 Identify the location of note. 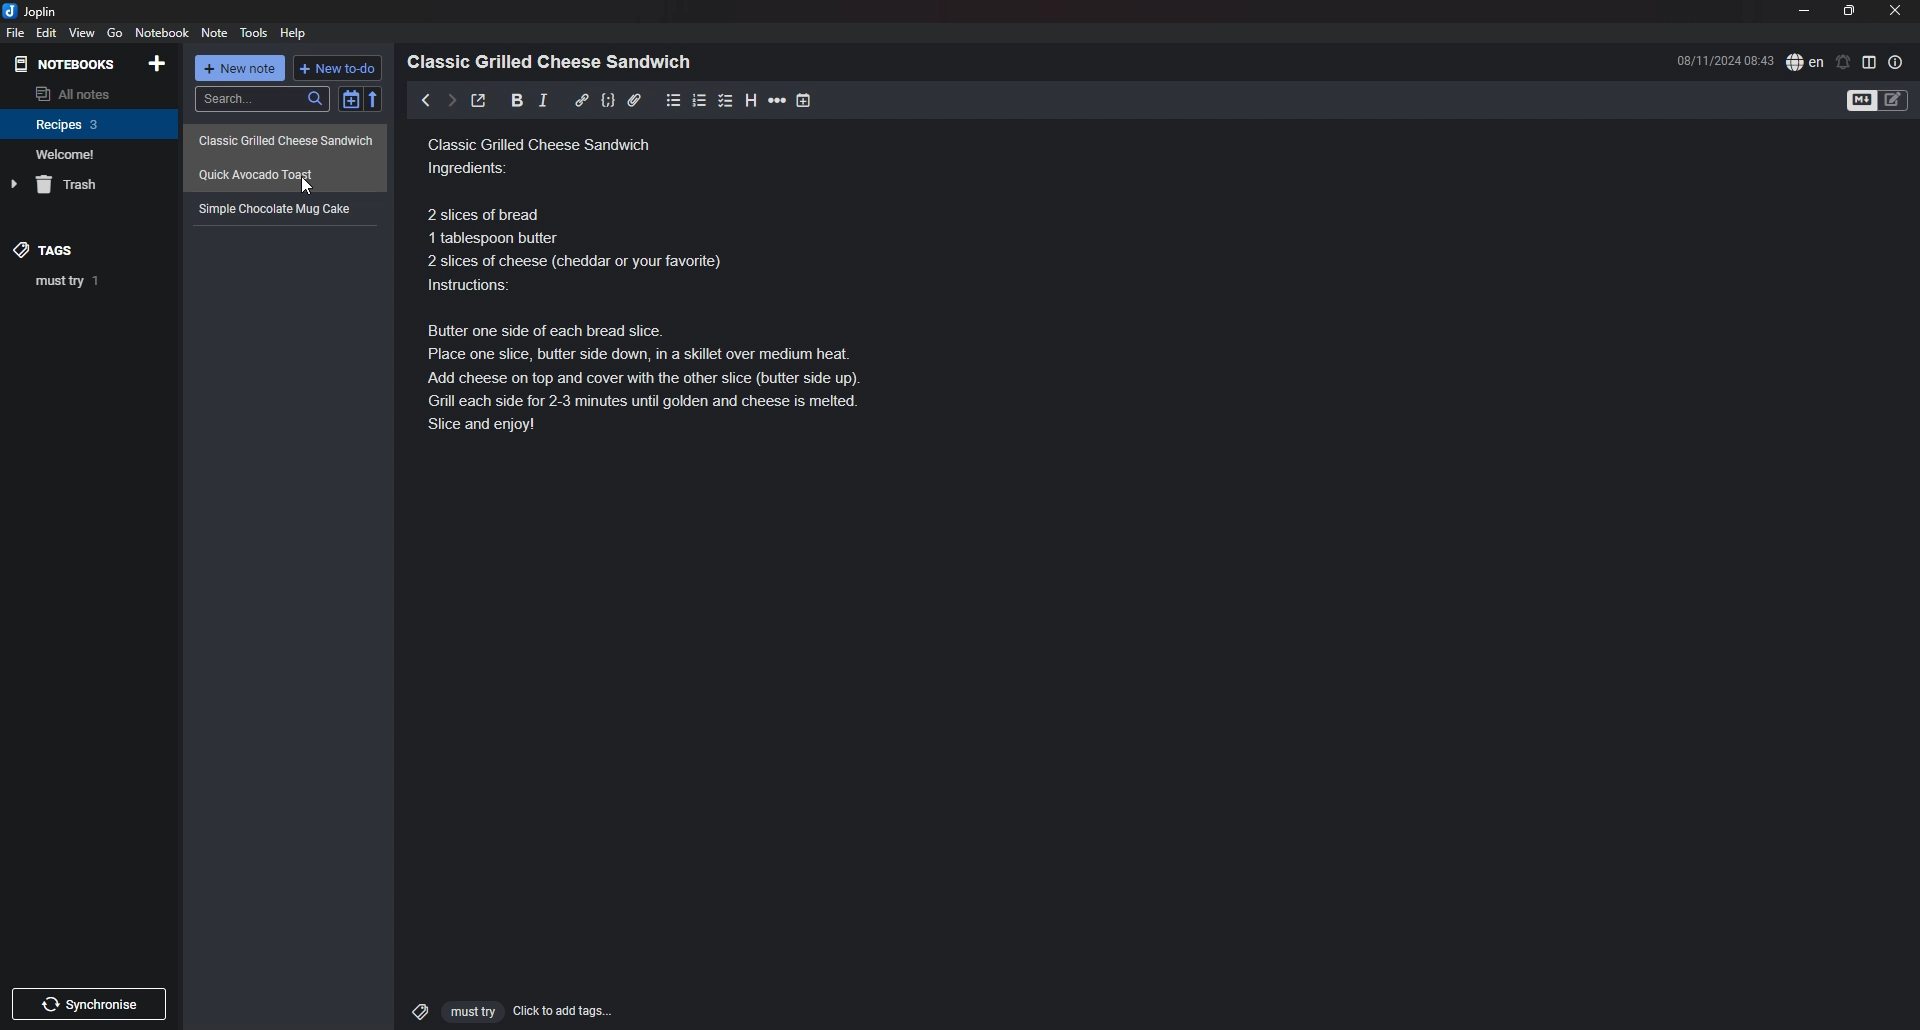
(214, 34).